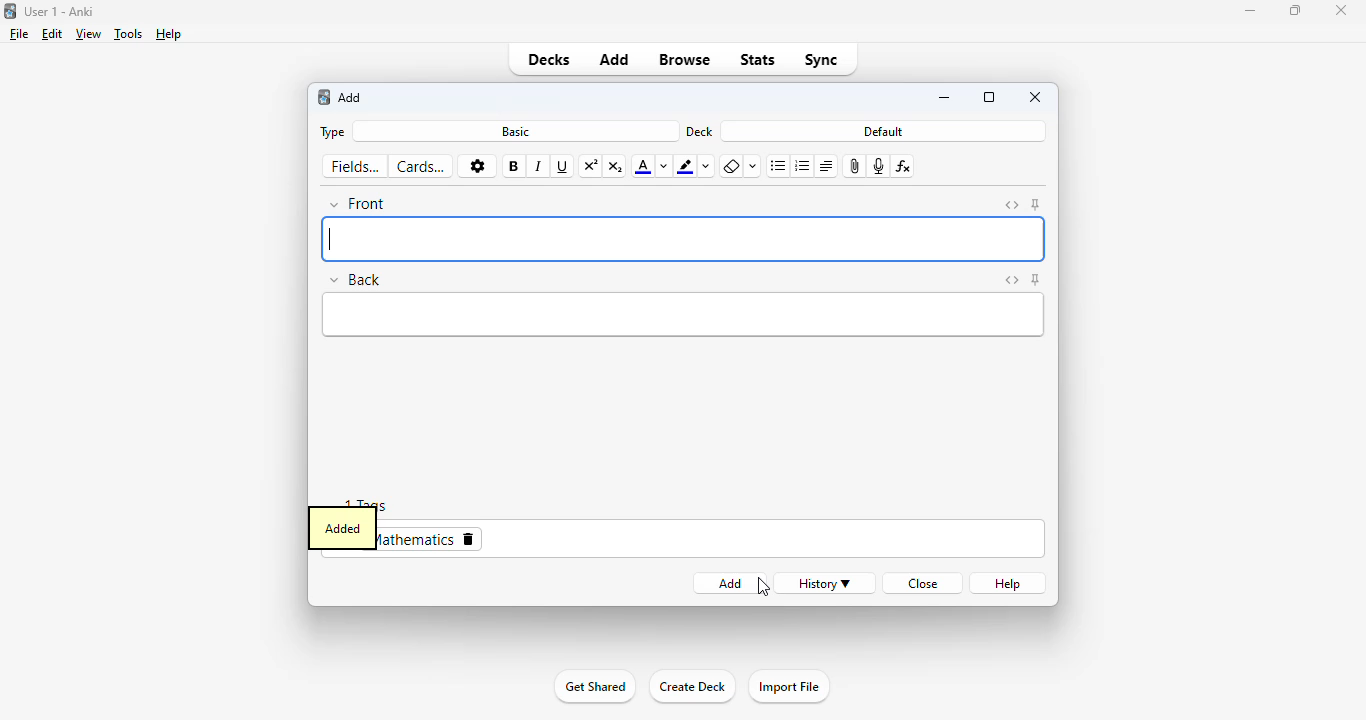  I want to click on ordered list, so click(803, 166).